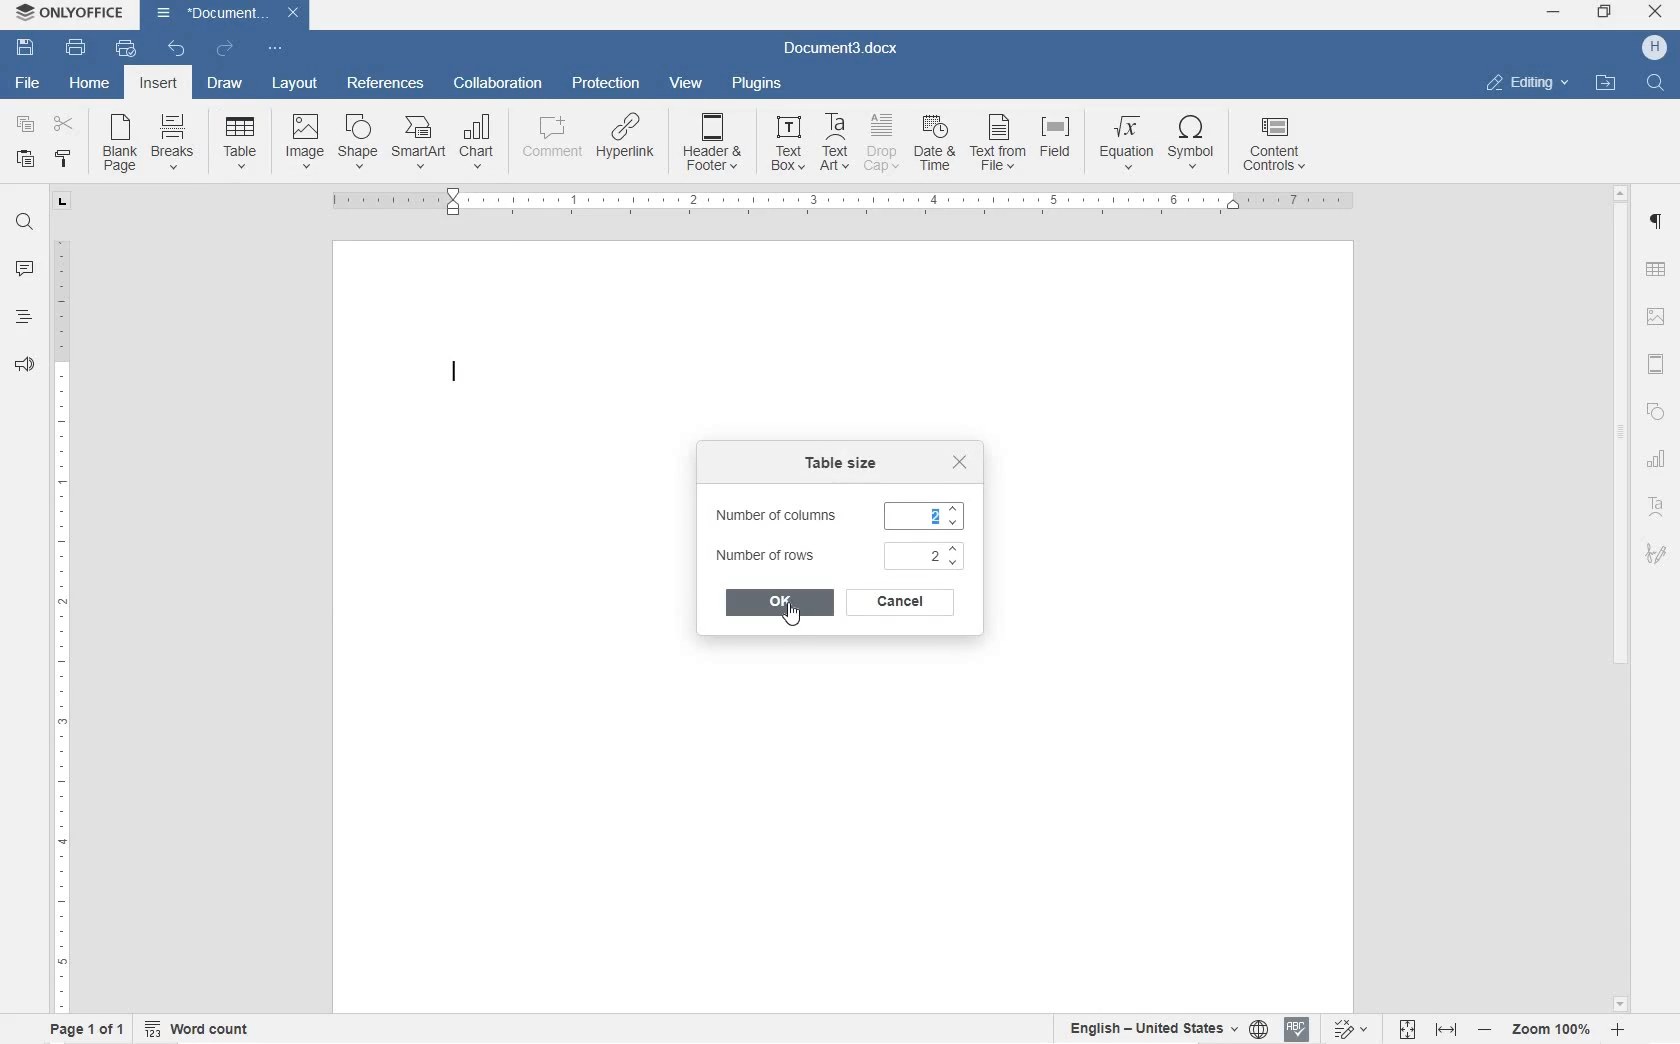  I want to click on LAYOUT, so click(296, 85).